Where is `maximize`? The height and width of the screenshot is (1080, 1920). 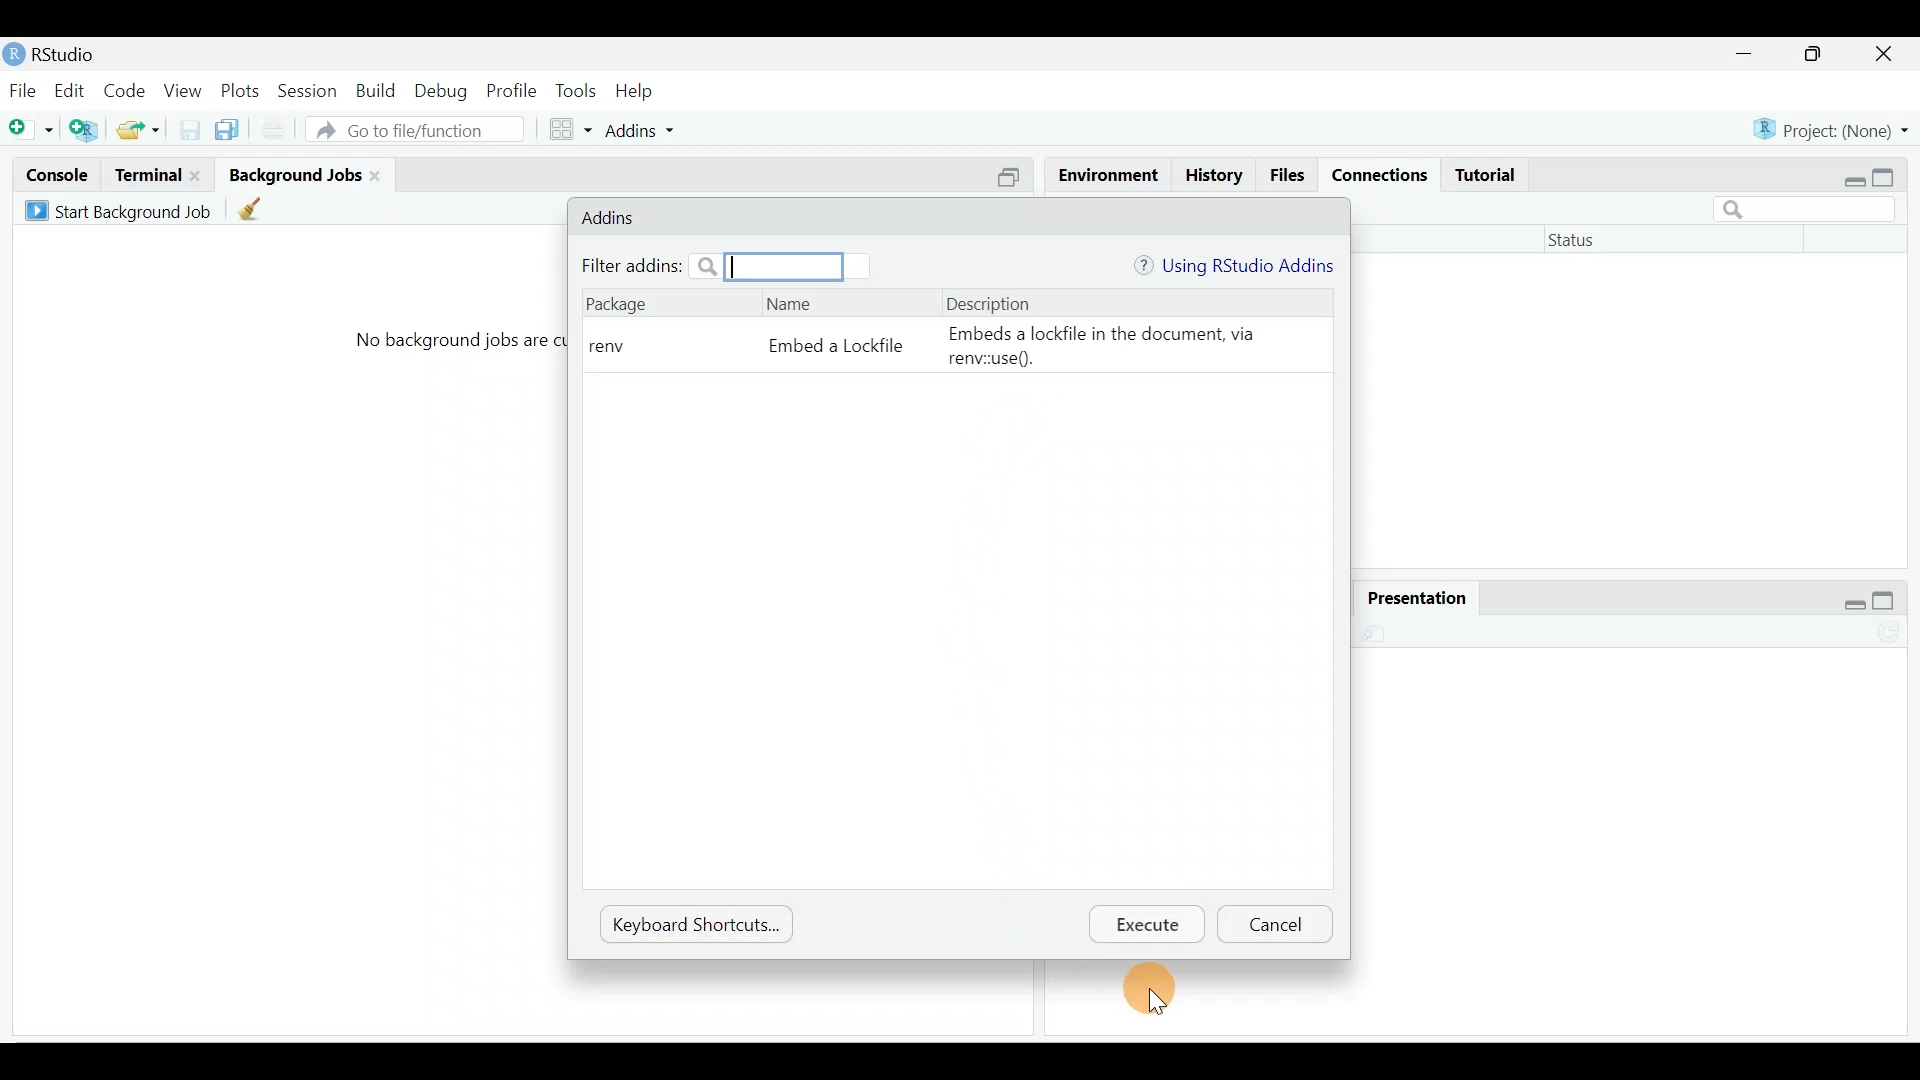 maximize is located at coordinates (1814, 56).